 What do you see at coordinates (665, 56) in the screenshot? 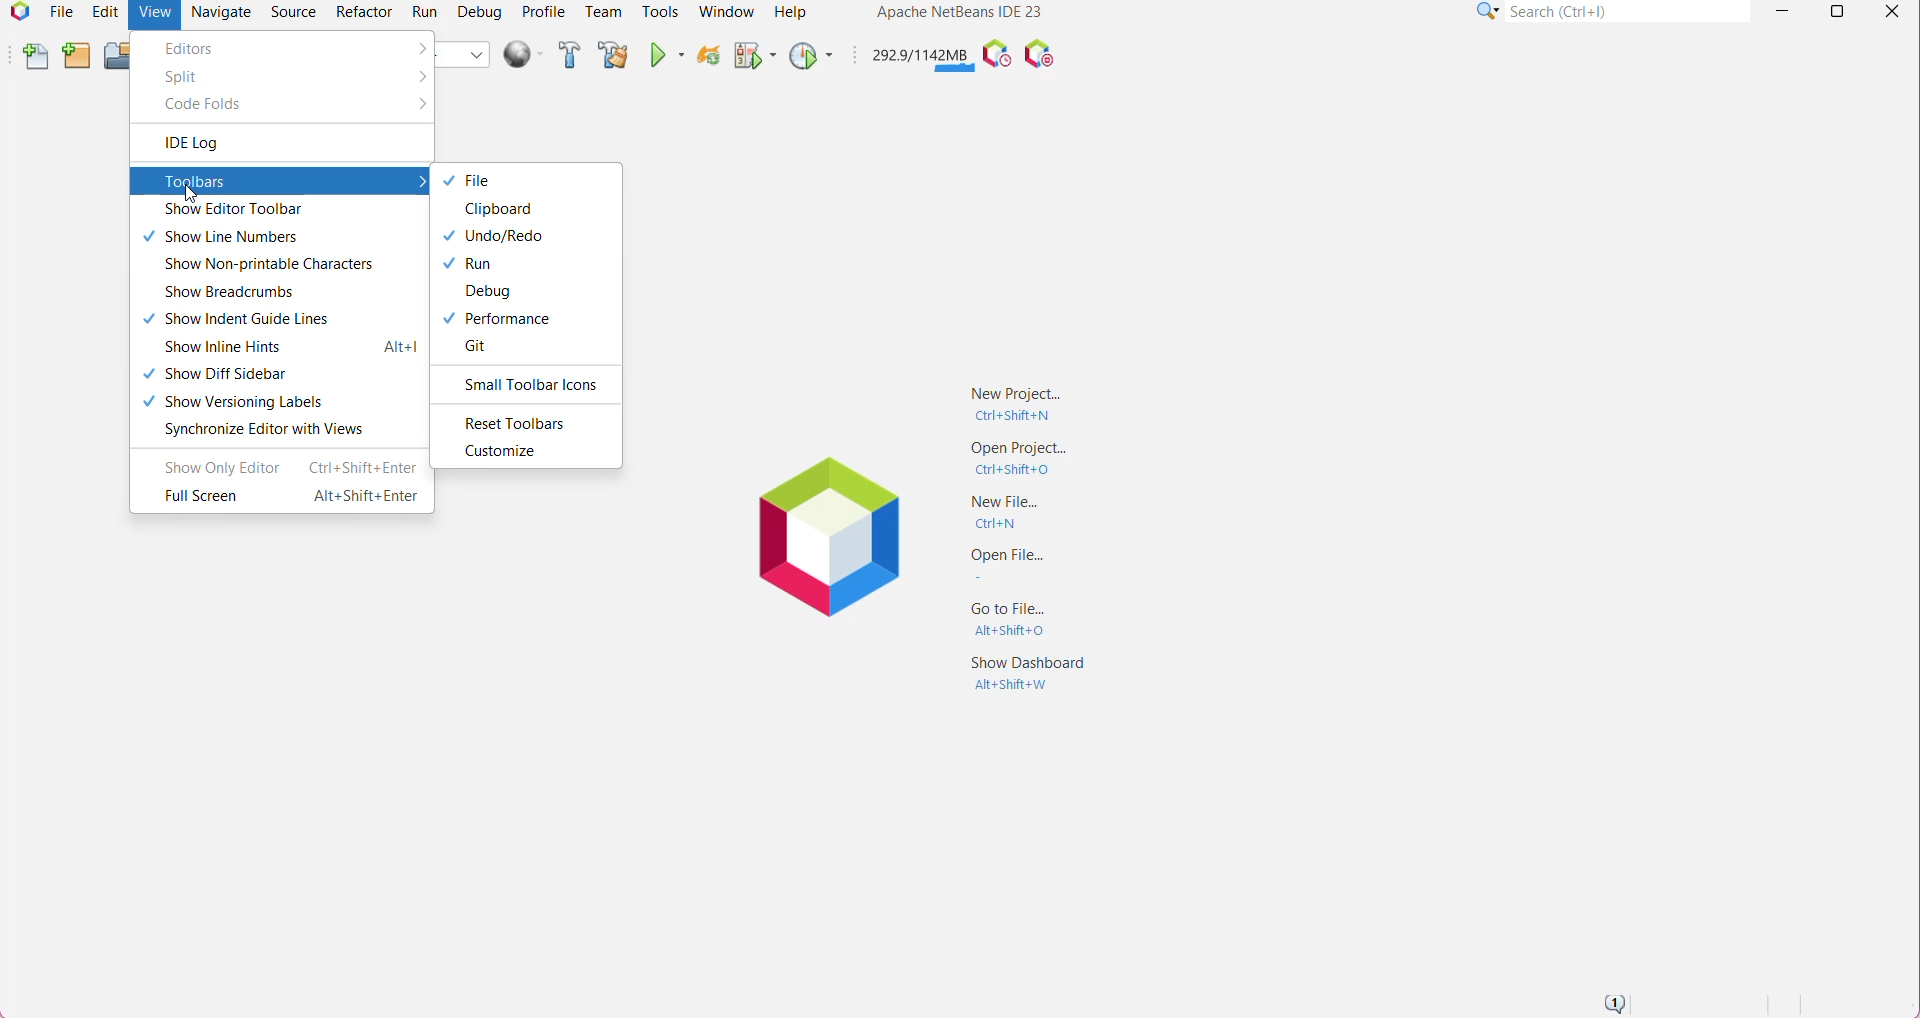
I see `Run Main Project` at bounding box center [665, 56].